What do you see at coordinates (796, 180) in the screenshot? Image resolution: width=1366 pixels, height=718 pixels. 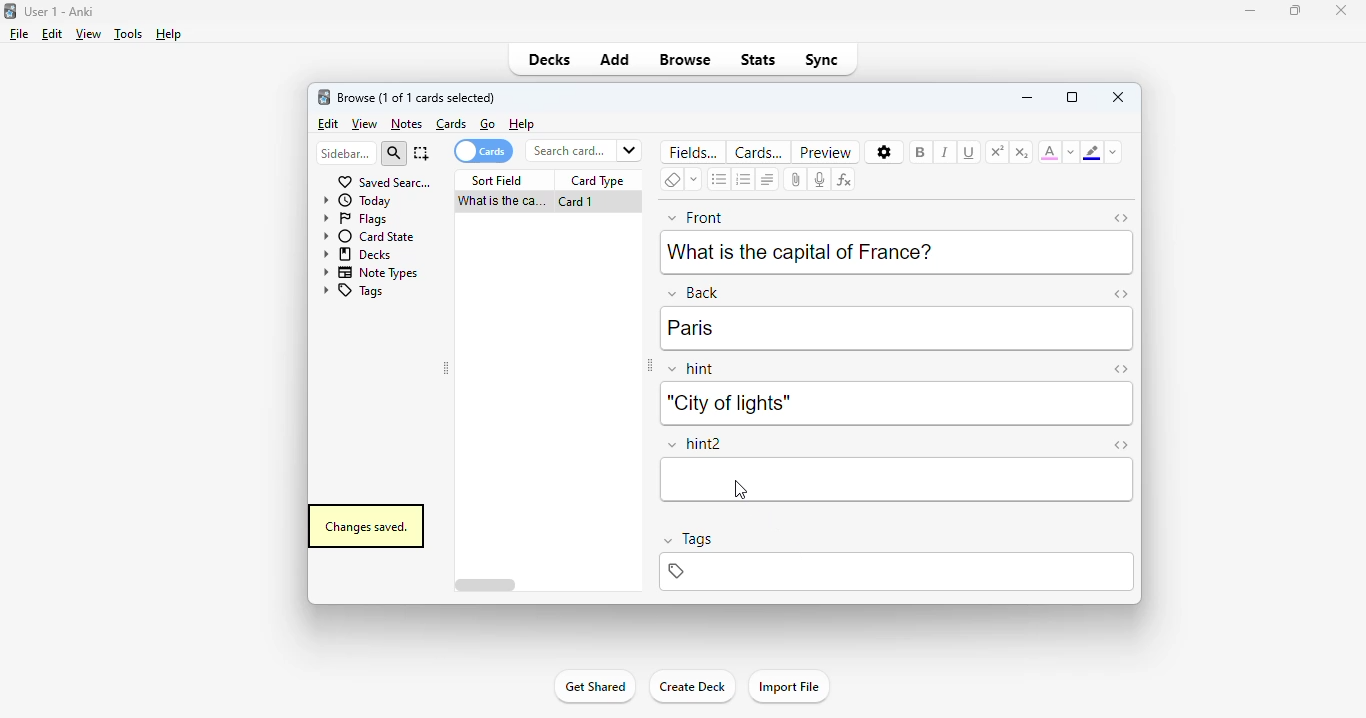 I see `attach pictures/audio/video` at bounding box center [796, 180].